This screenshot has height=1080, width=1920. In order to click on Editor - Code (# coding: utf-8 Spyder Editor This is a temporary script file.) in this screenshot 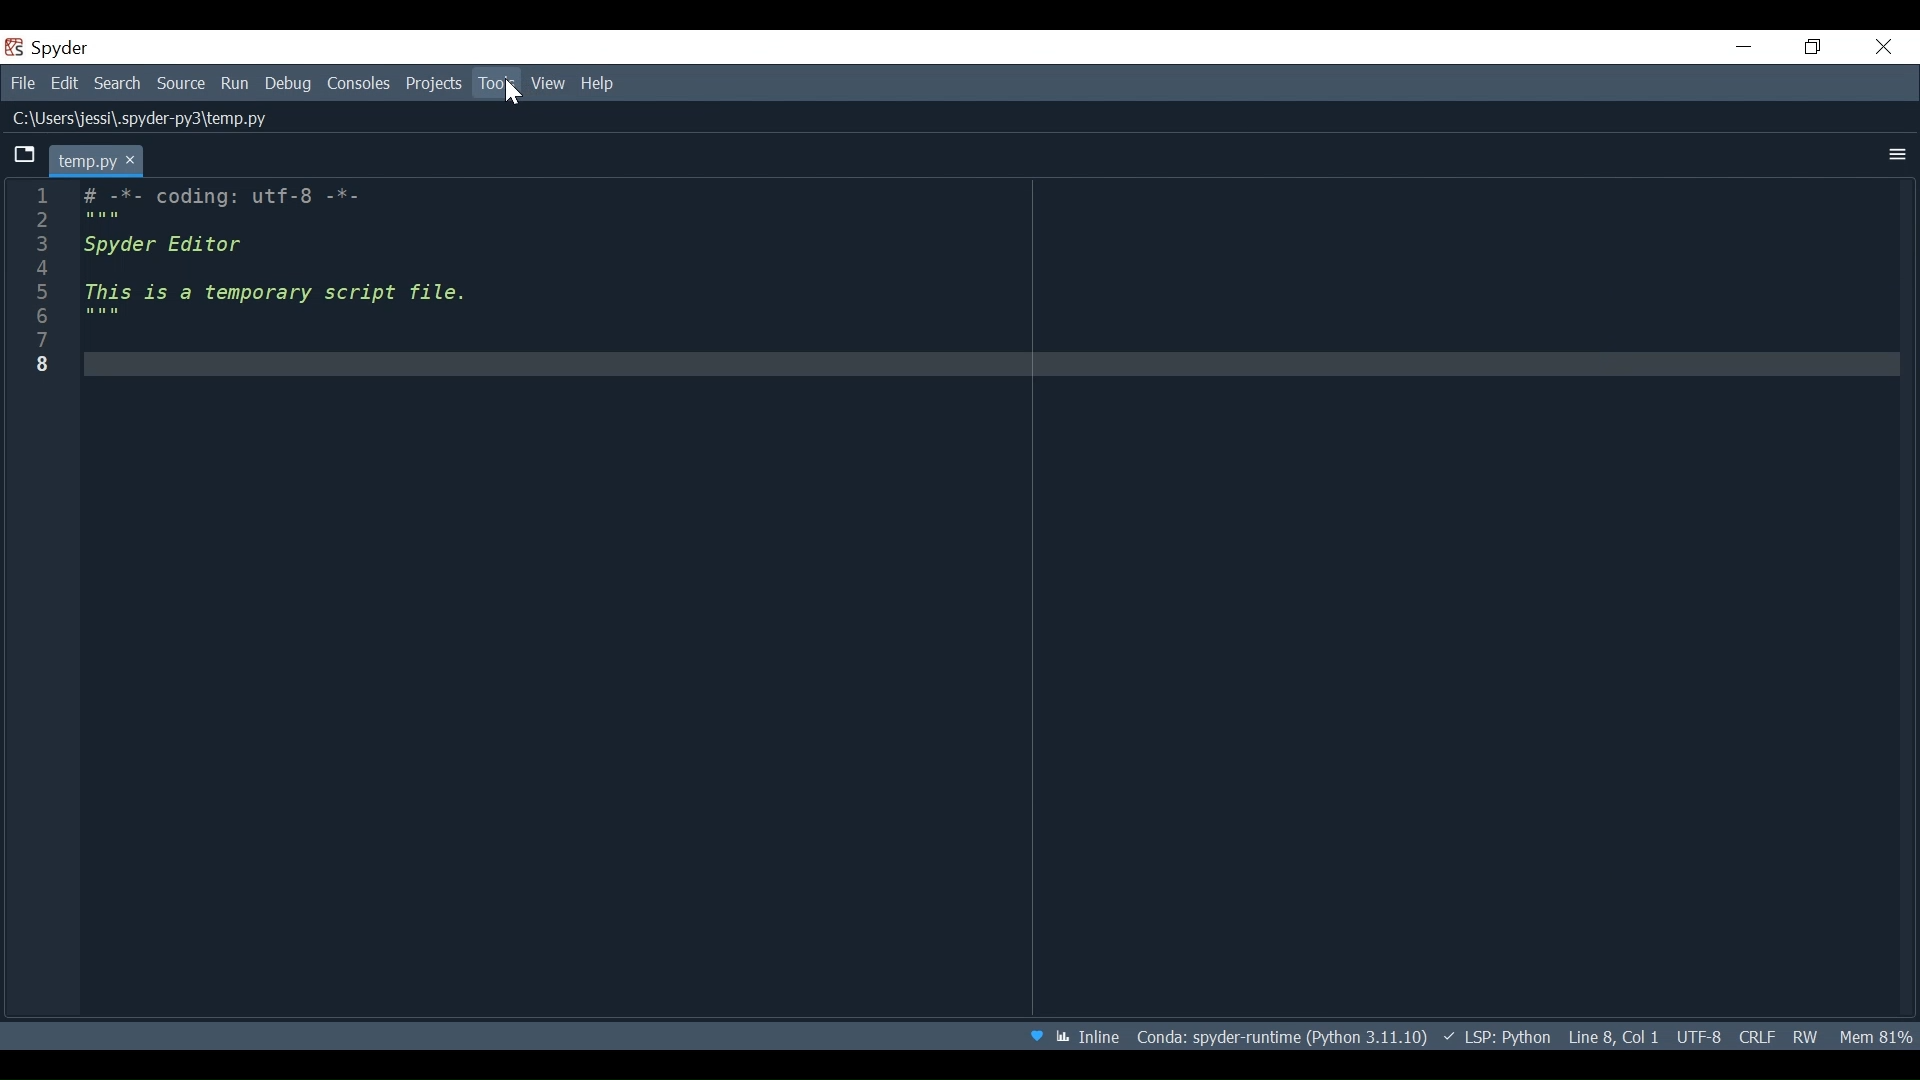, I will do `click(287, 278)`.